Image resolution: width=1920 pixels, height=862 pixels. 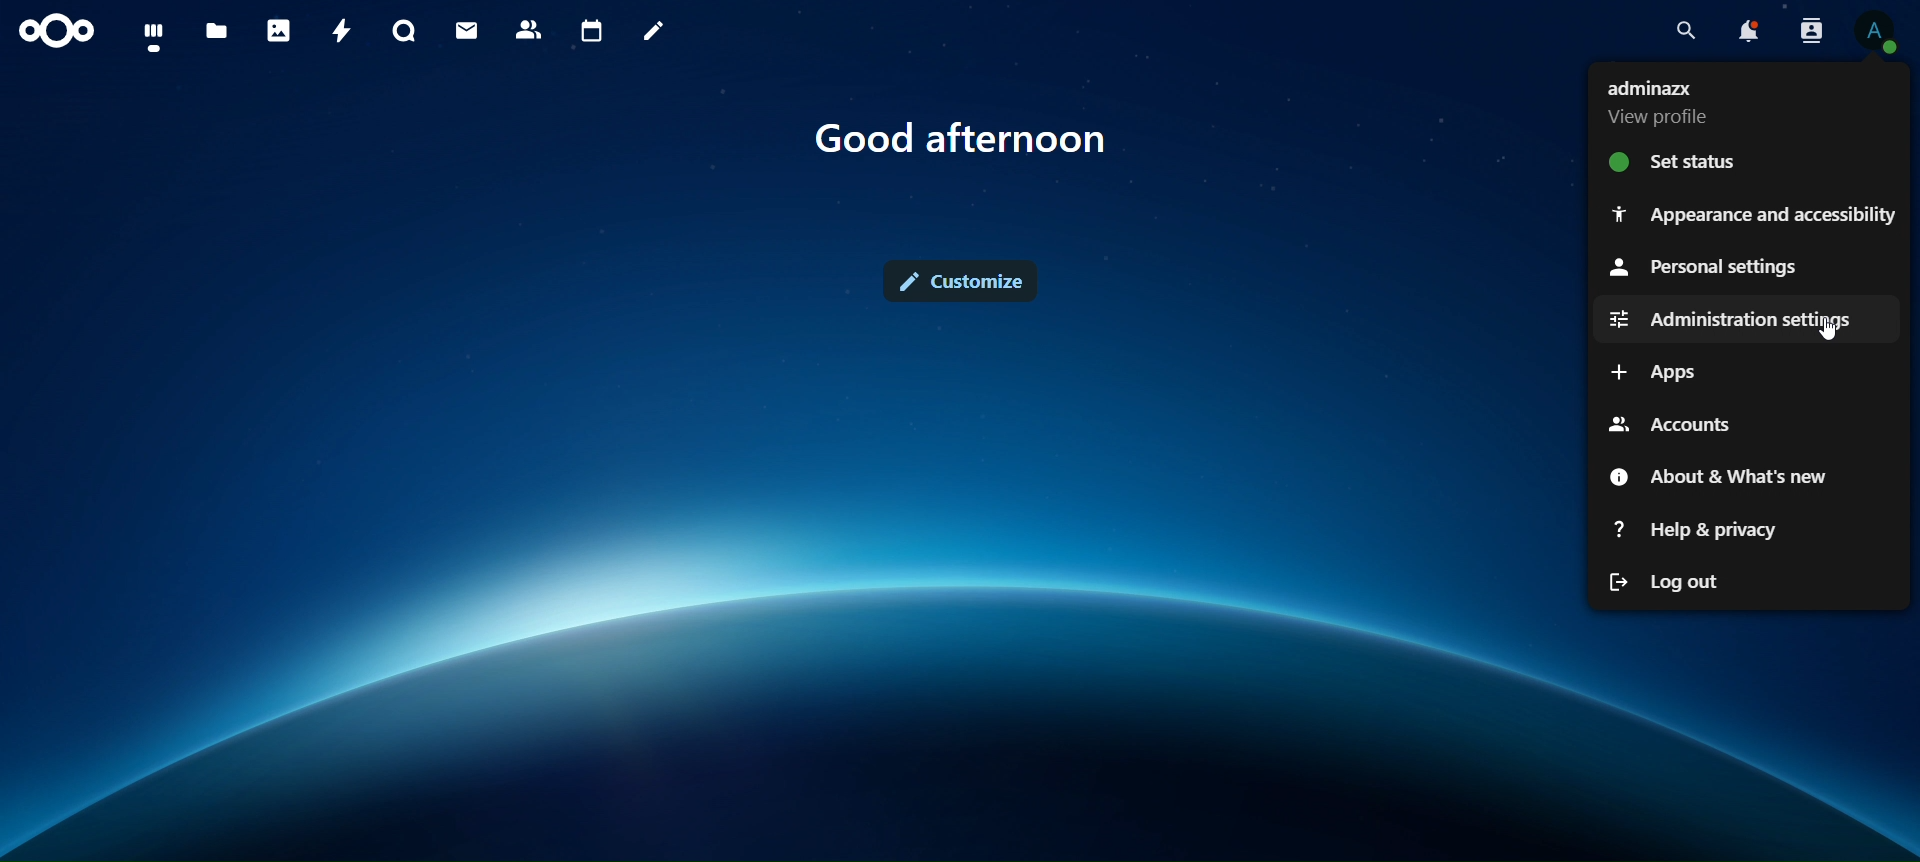 I want to click on icon, so click(x=60, y=34).